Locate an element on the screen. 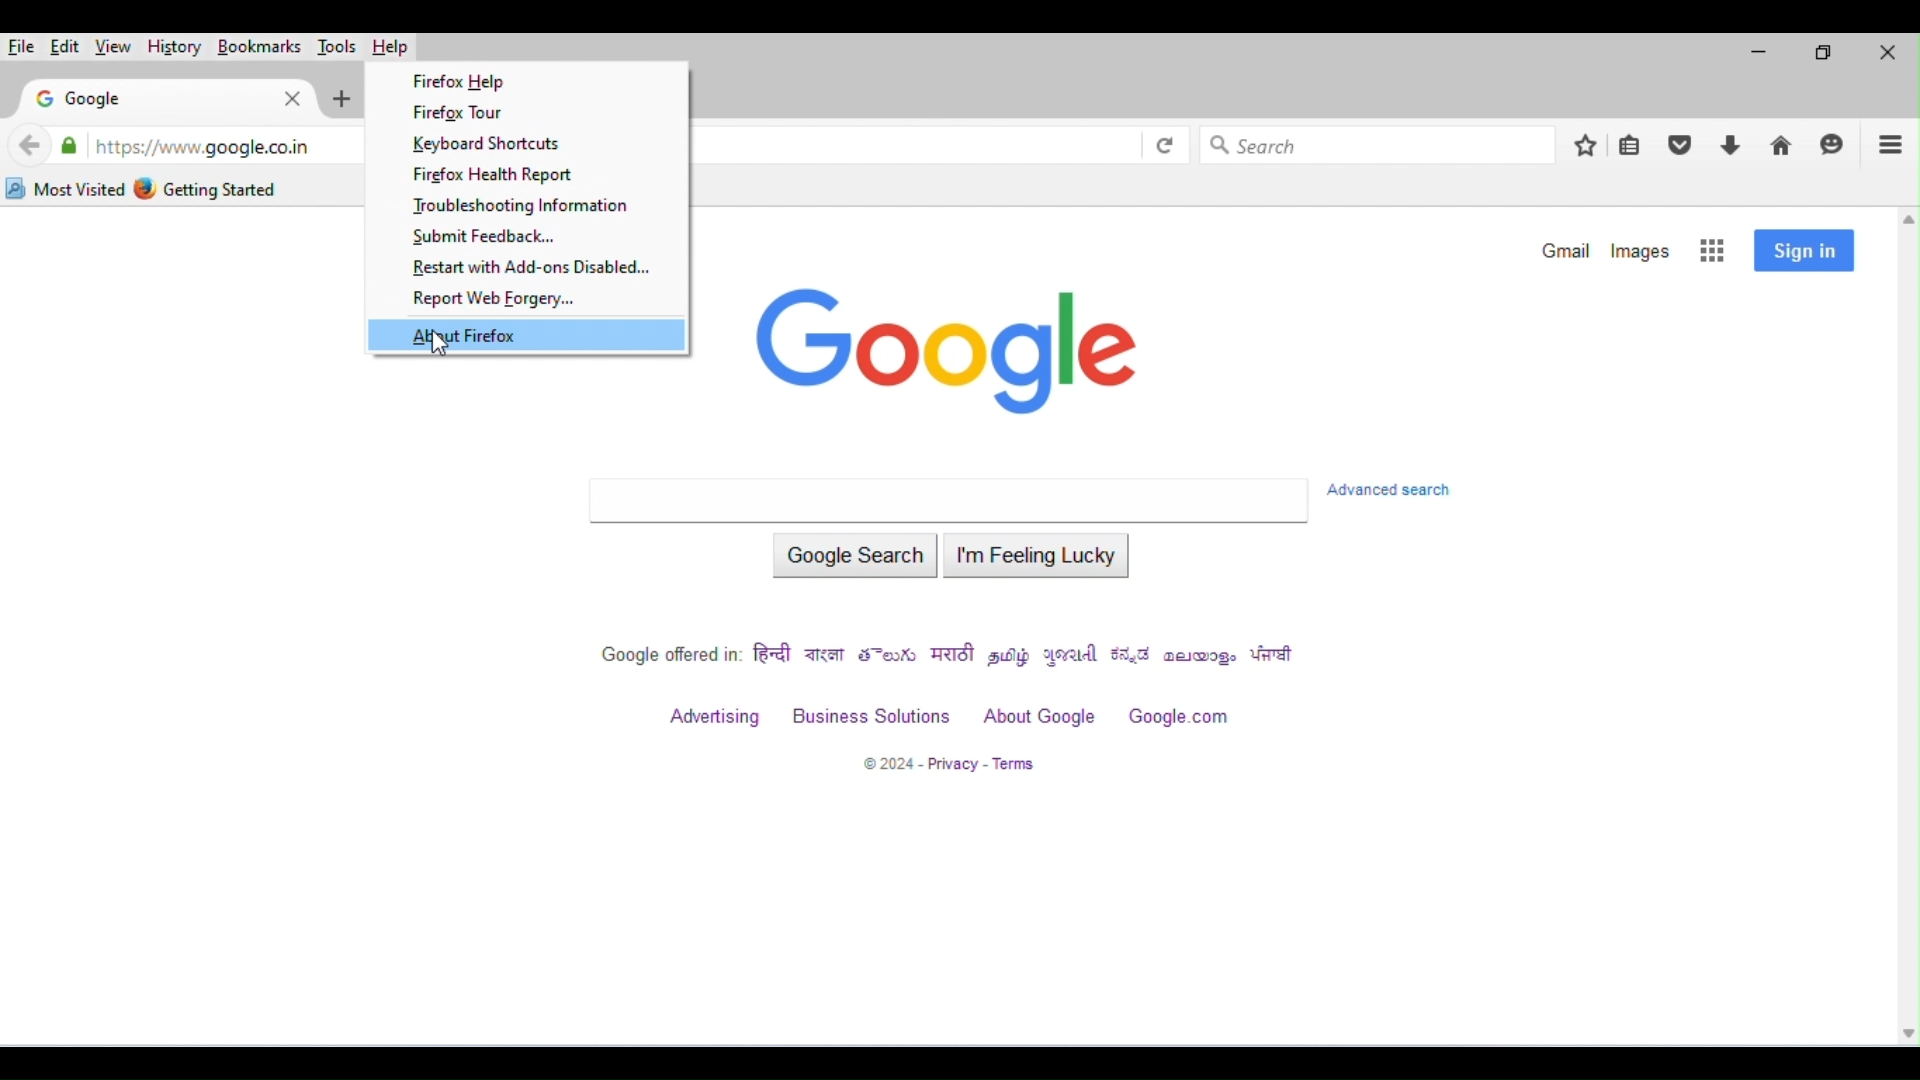 The image size is (1920, 1080). add new tab is located at coordinates (344, 99).